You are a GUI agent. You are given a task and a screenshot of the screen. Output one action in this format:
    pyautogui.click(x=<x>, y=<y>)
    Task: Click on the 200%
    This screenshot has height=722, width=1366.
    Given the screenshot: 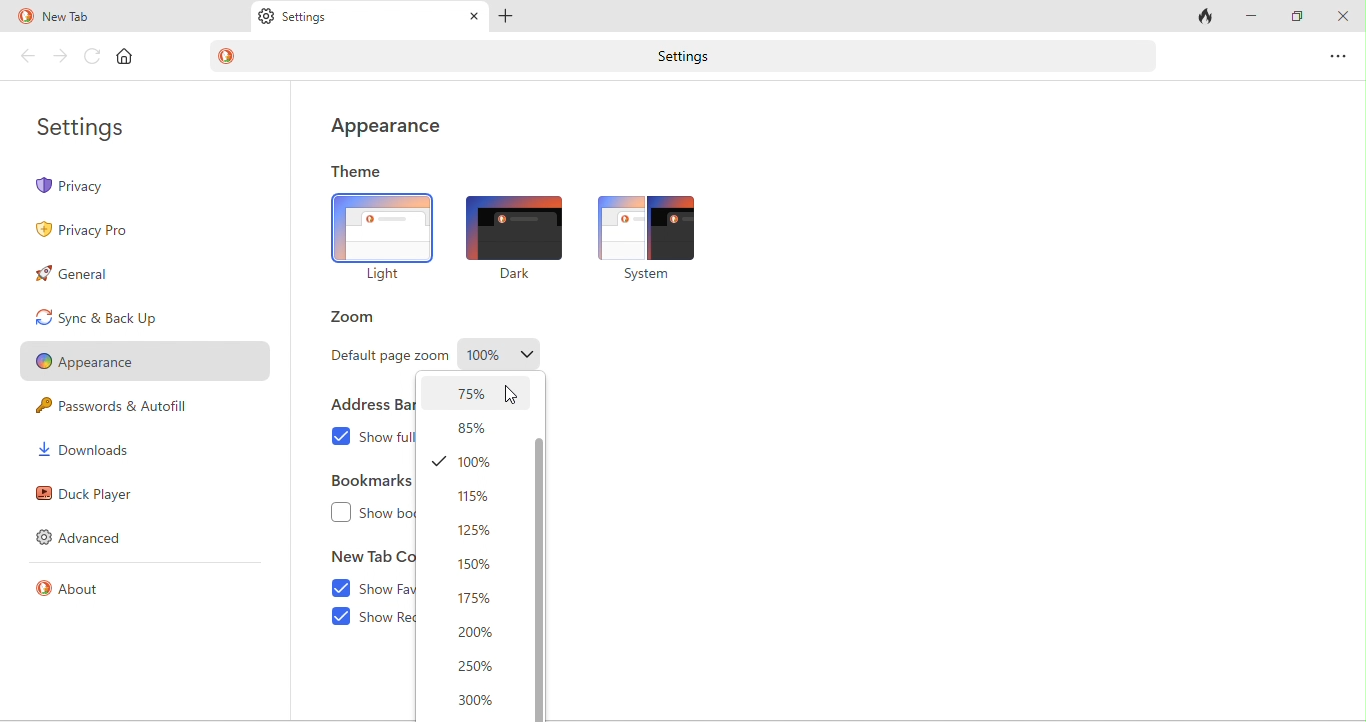 What is the action you would take?
    pyautogui.click(x=474, y=631)
    